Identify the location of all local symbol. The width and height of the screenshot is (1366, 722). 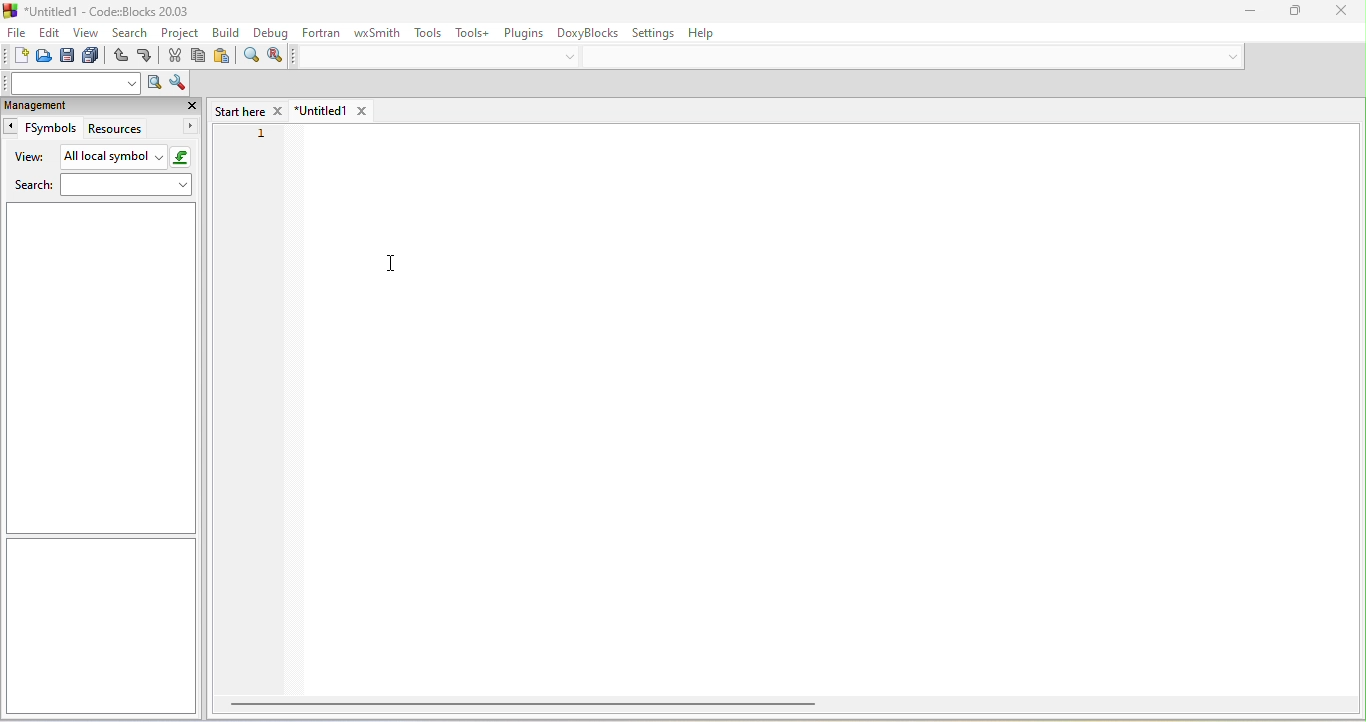
(127, 157).